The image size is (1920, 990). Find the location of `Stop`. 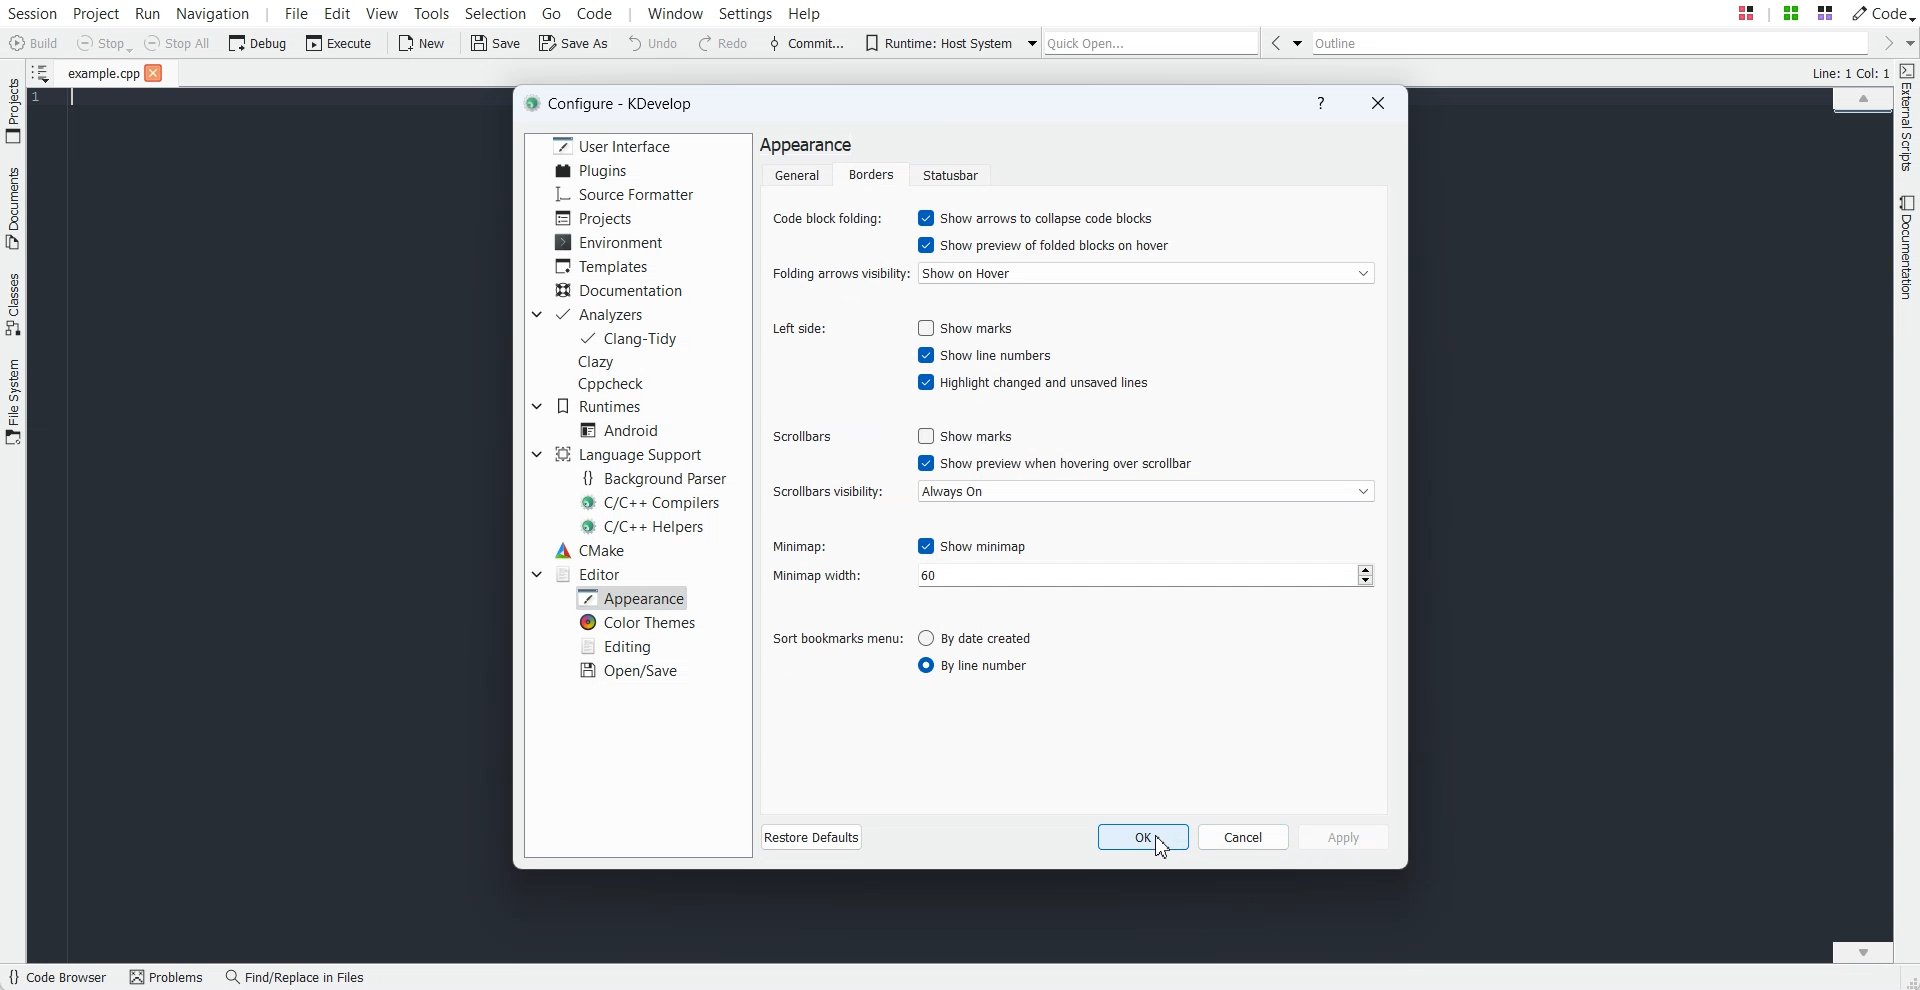

Stop is located at coordinates (104, 44).